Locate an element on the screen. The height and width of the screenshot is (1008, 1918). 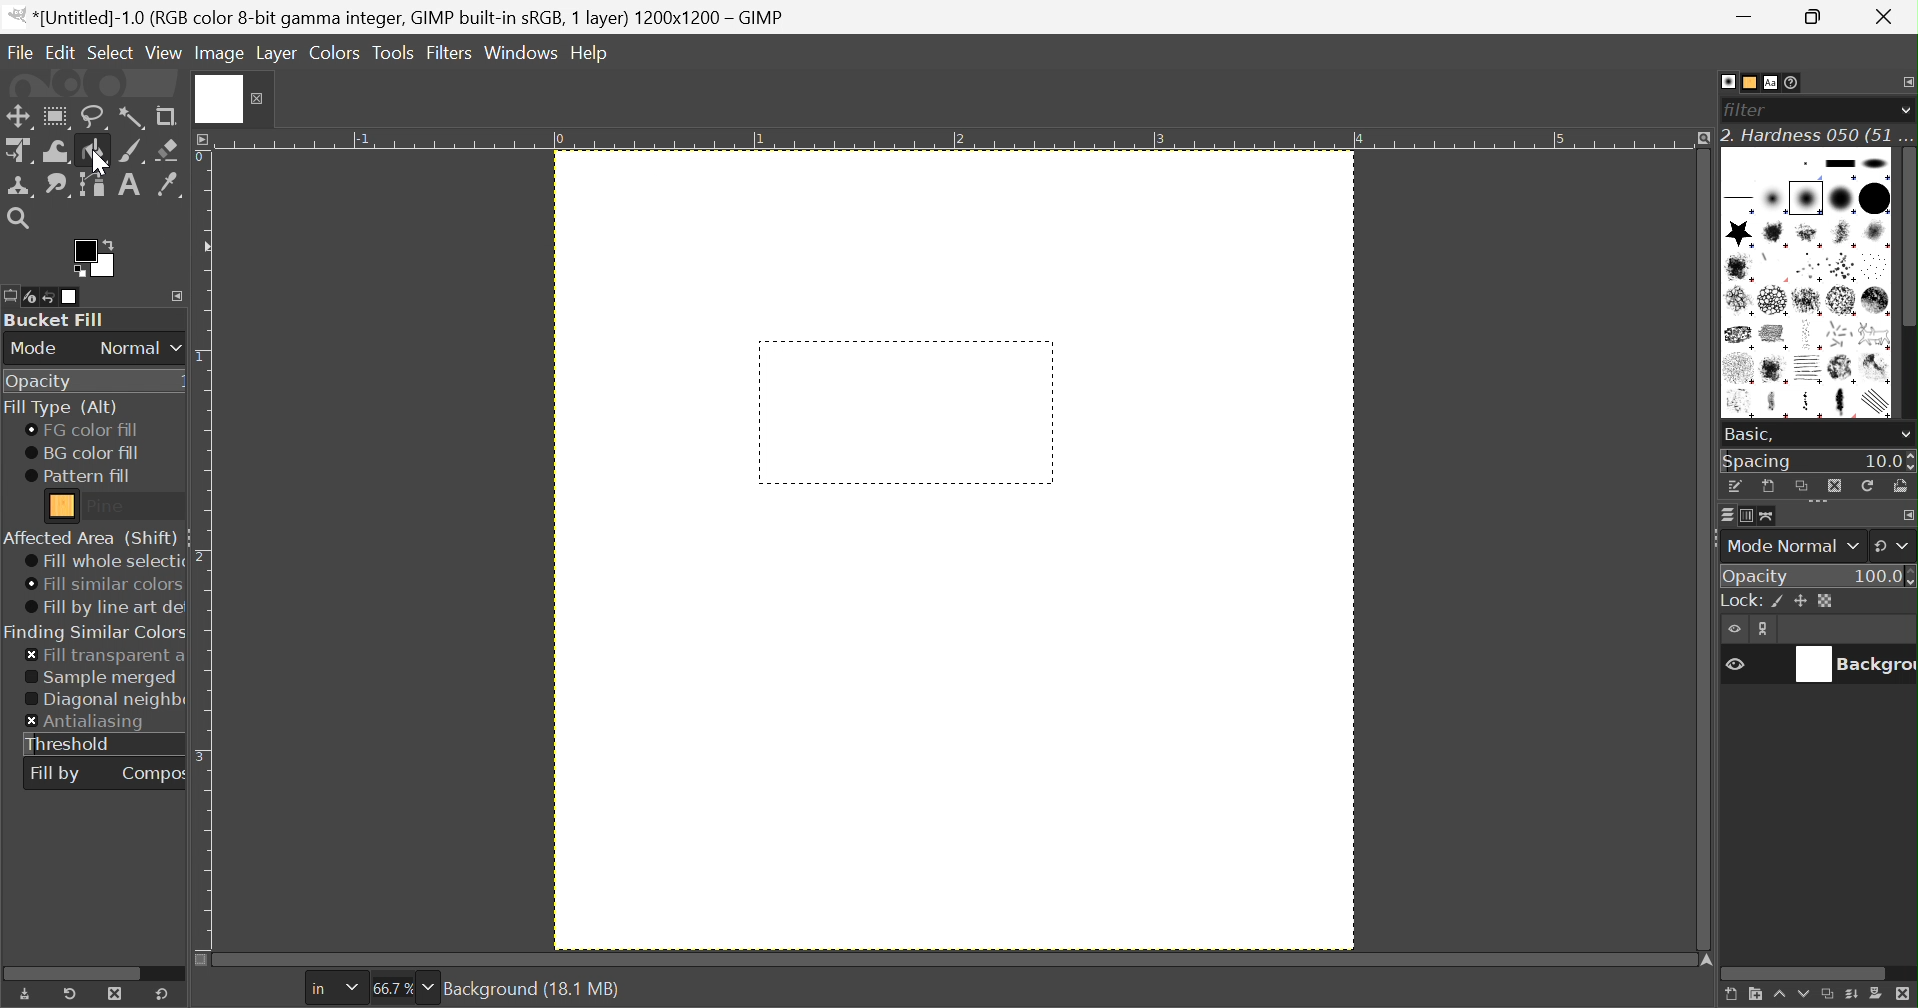
Refresh brushes is located at coordinates (1870, 485).